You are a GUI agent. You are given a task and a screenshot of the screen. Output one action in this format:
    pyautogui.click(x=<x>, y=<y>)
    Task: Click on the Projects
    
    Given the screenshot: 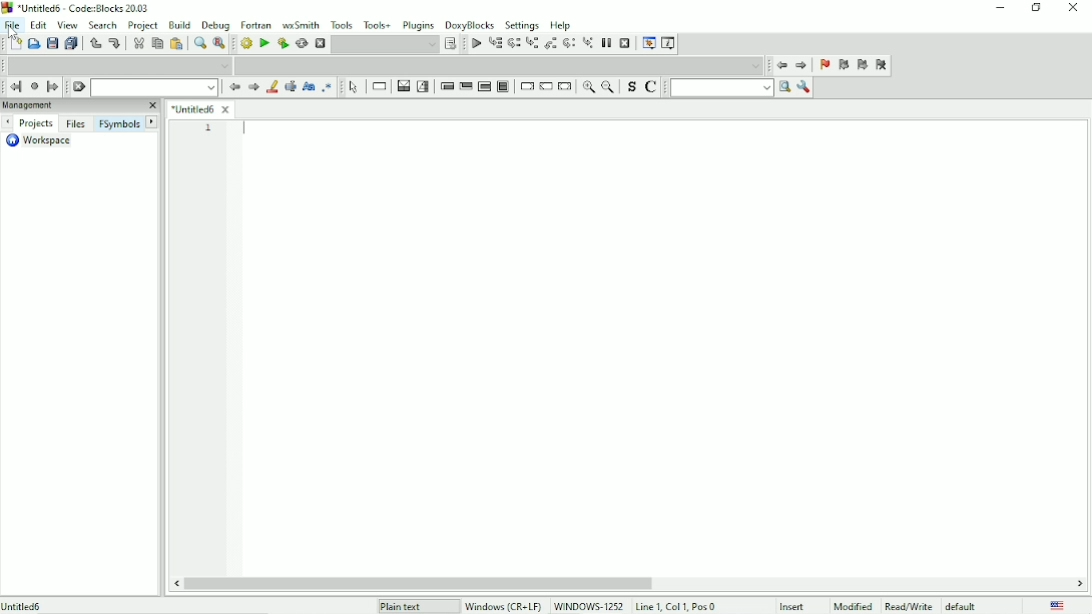 What is the action you would take?
    pyautogui.click(x=37, y=124)
    